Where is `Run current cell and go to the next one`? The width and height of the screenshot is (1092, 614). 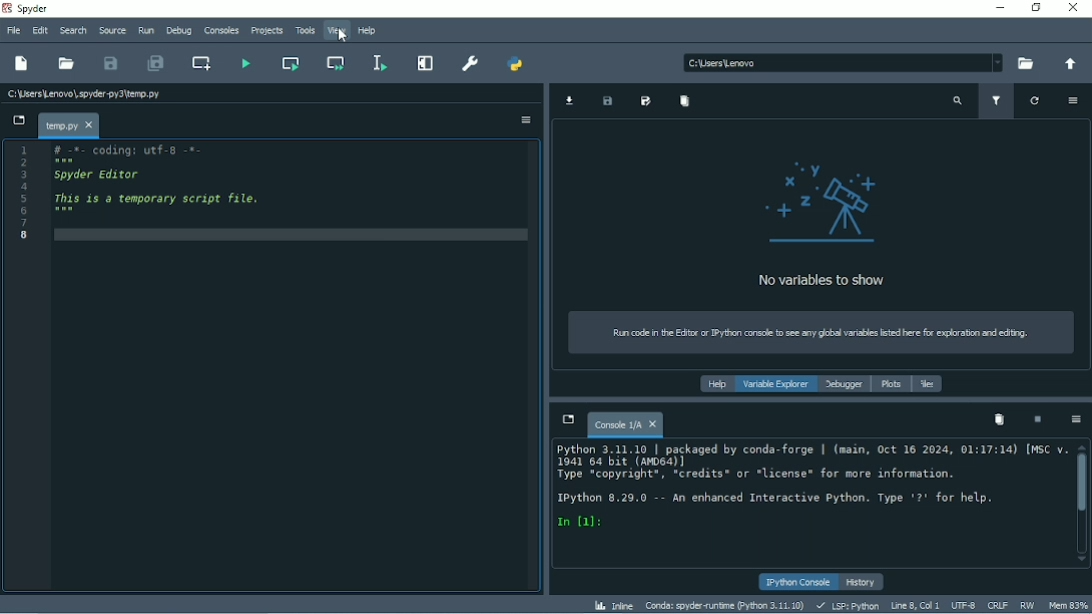
Run current cell and go to the next one is located at coordinates (336, 62).